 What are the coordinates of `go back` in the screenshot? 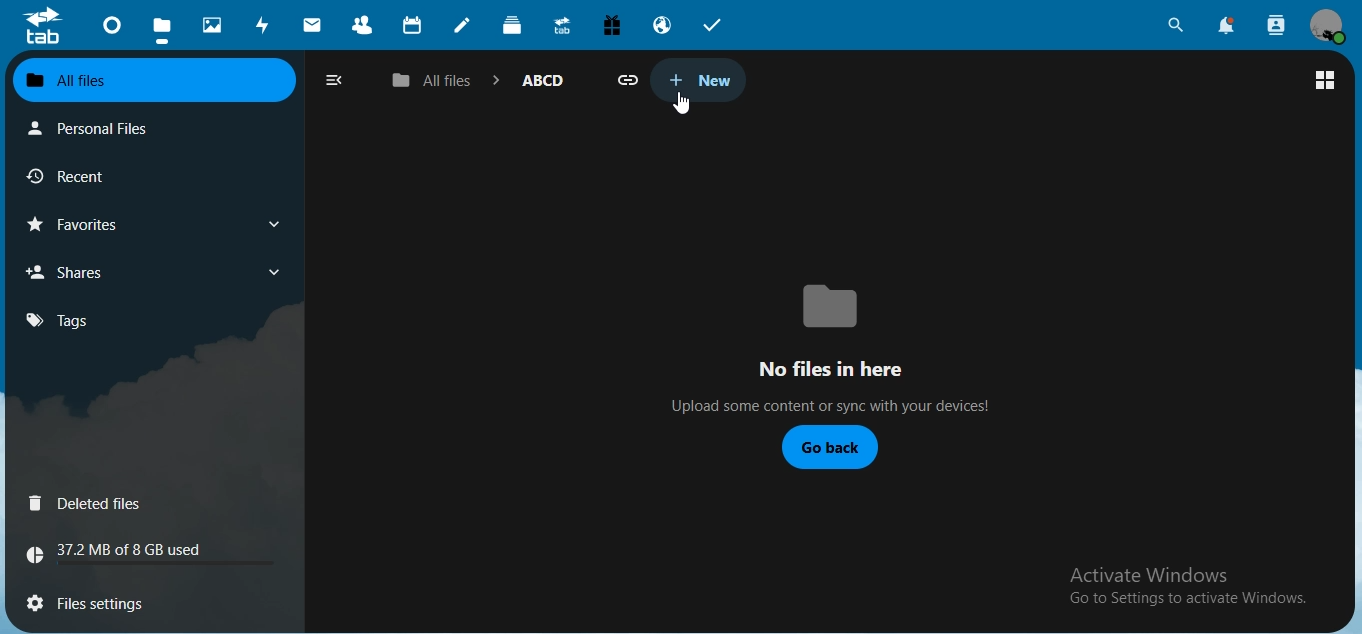 It's located at (828, 448).